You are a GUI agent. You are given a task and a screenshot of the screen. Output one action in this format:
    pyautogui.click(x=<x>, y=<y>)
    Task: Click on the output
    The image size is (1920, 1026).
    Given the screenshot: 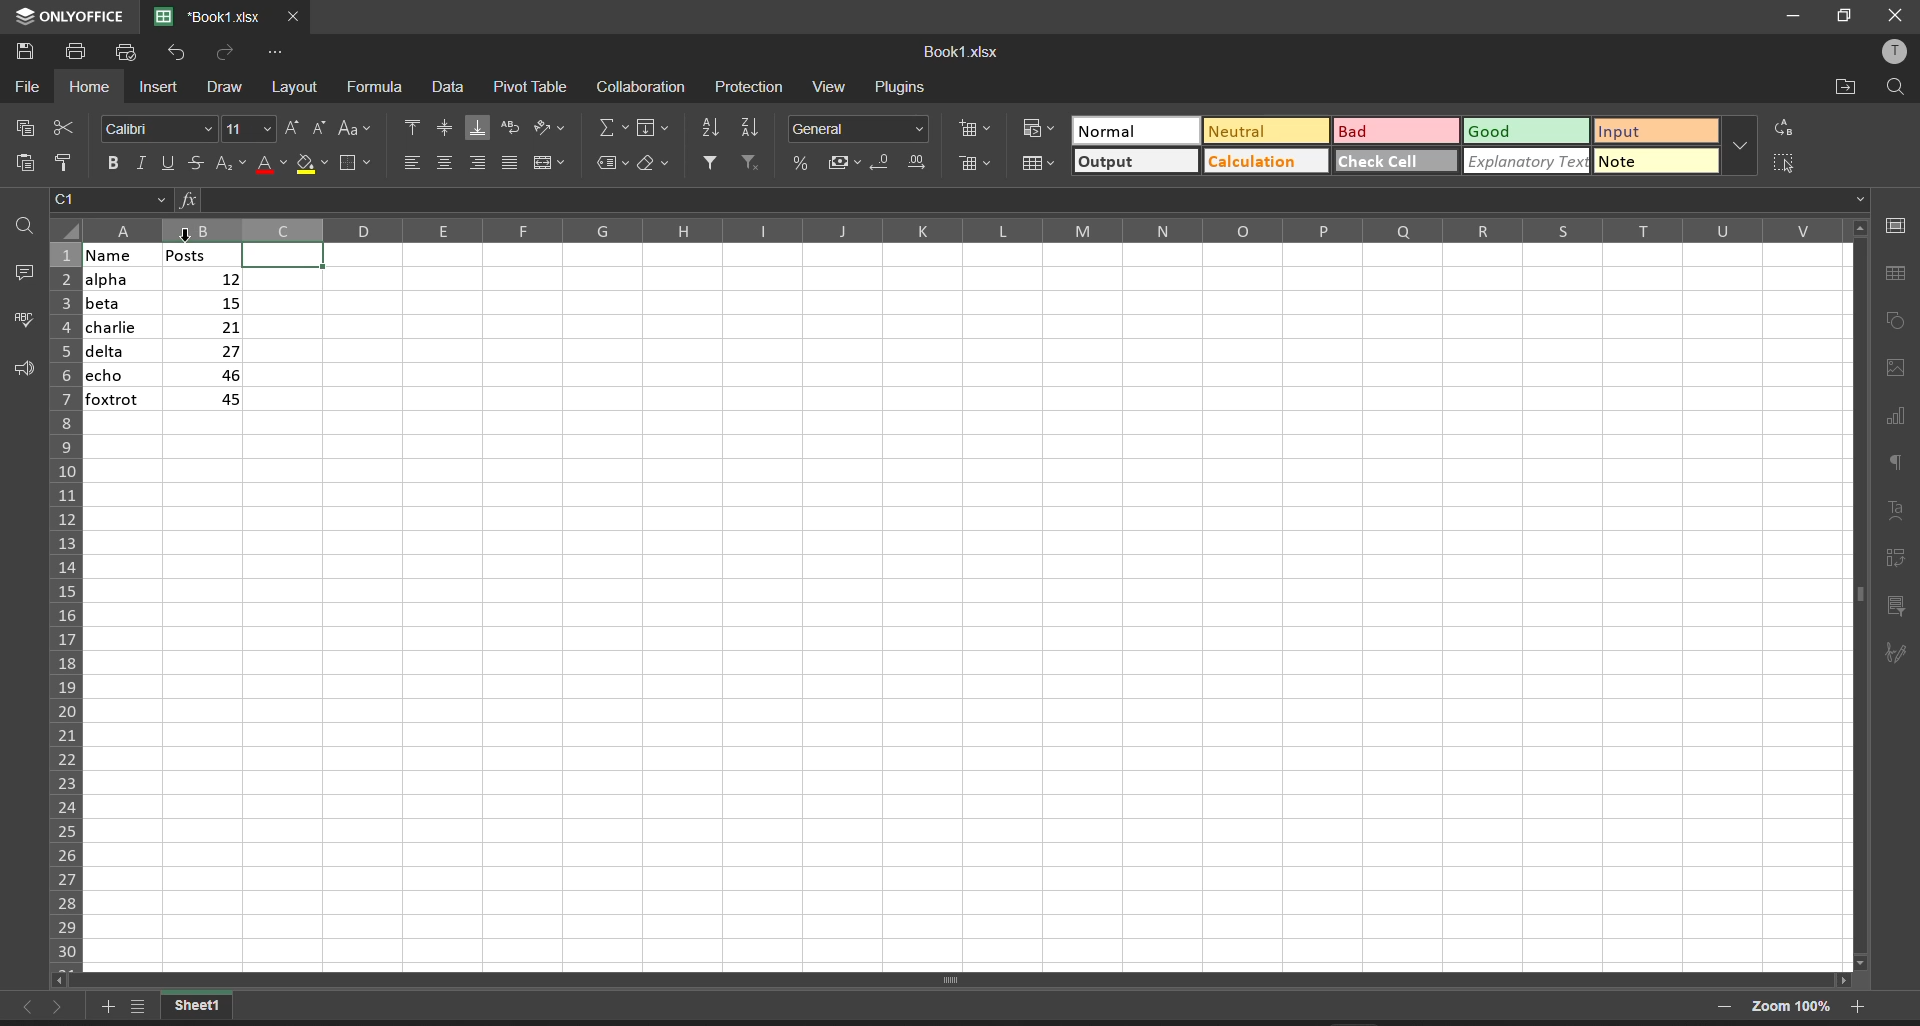 What is the action you would take?
    pyautogui.click(x=1107, y=162)
    